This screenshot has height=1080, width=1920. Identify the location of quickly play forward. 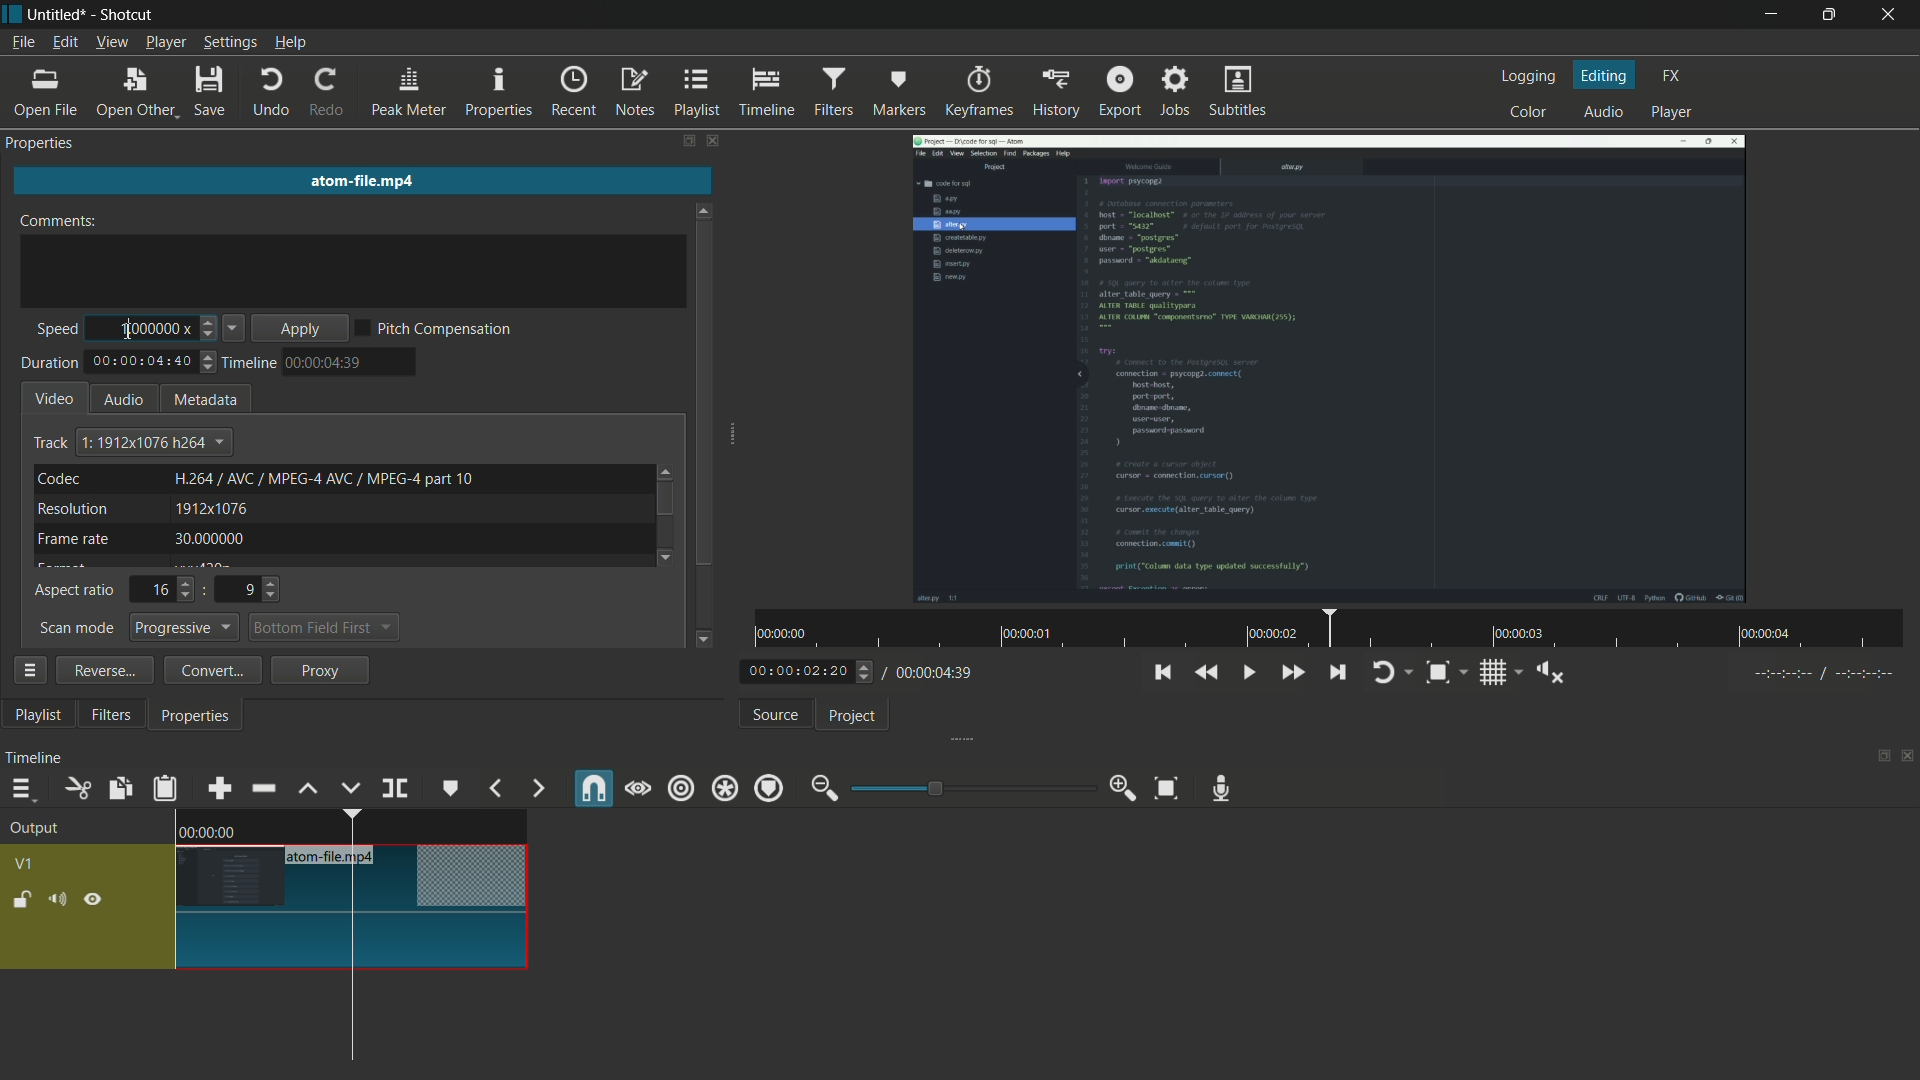
(1295, 674).